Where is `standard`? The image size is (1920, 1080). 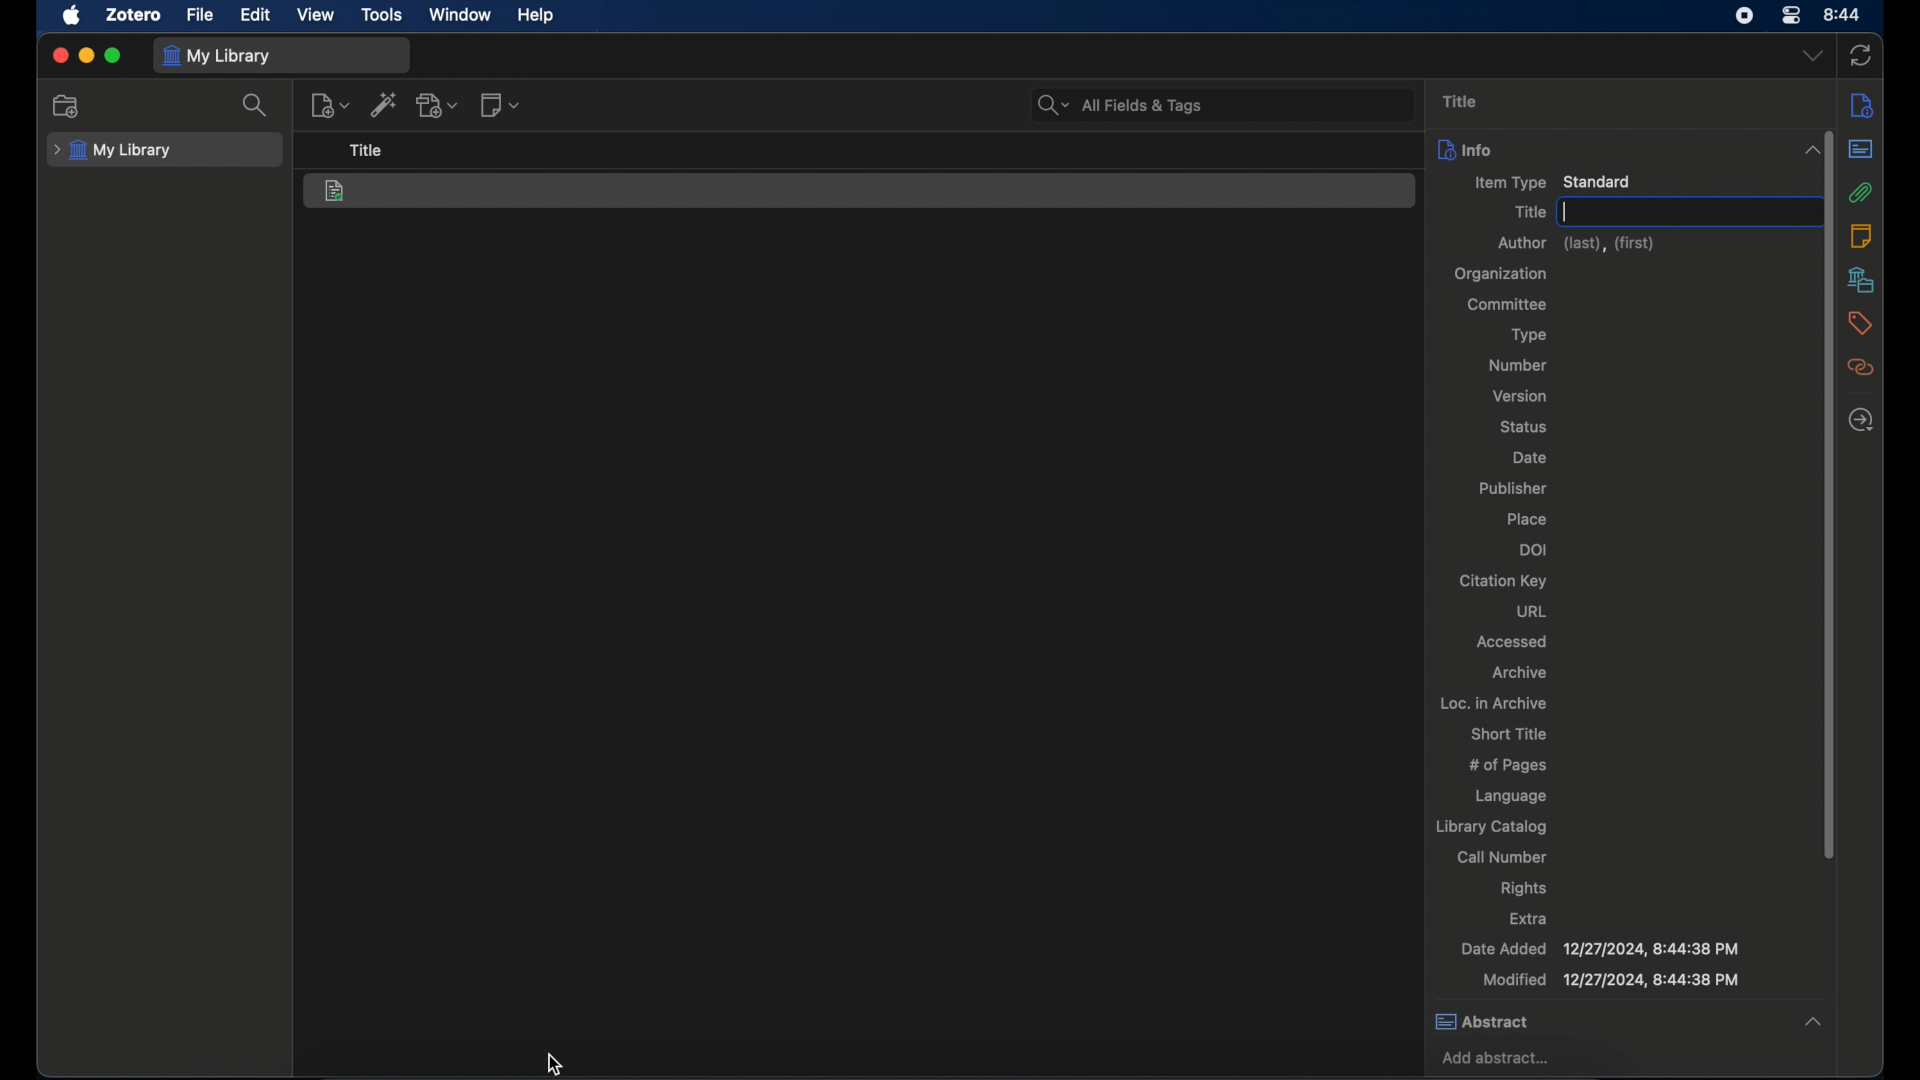 standard is located at coordinates (337, 192).